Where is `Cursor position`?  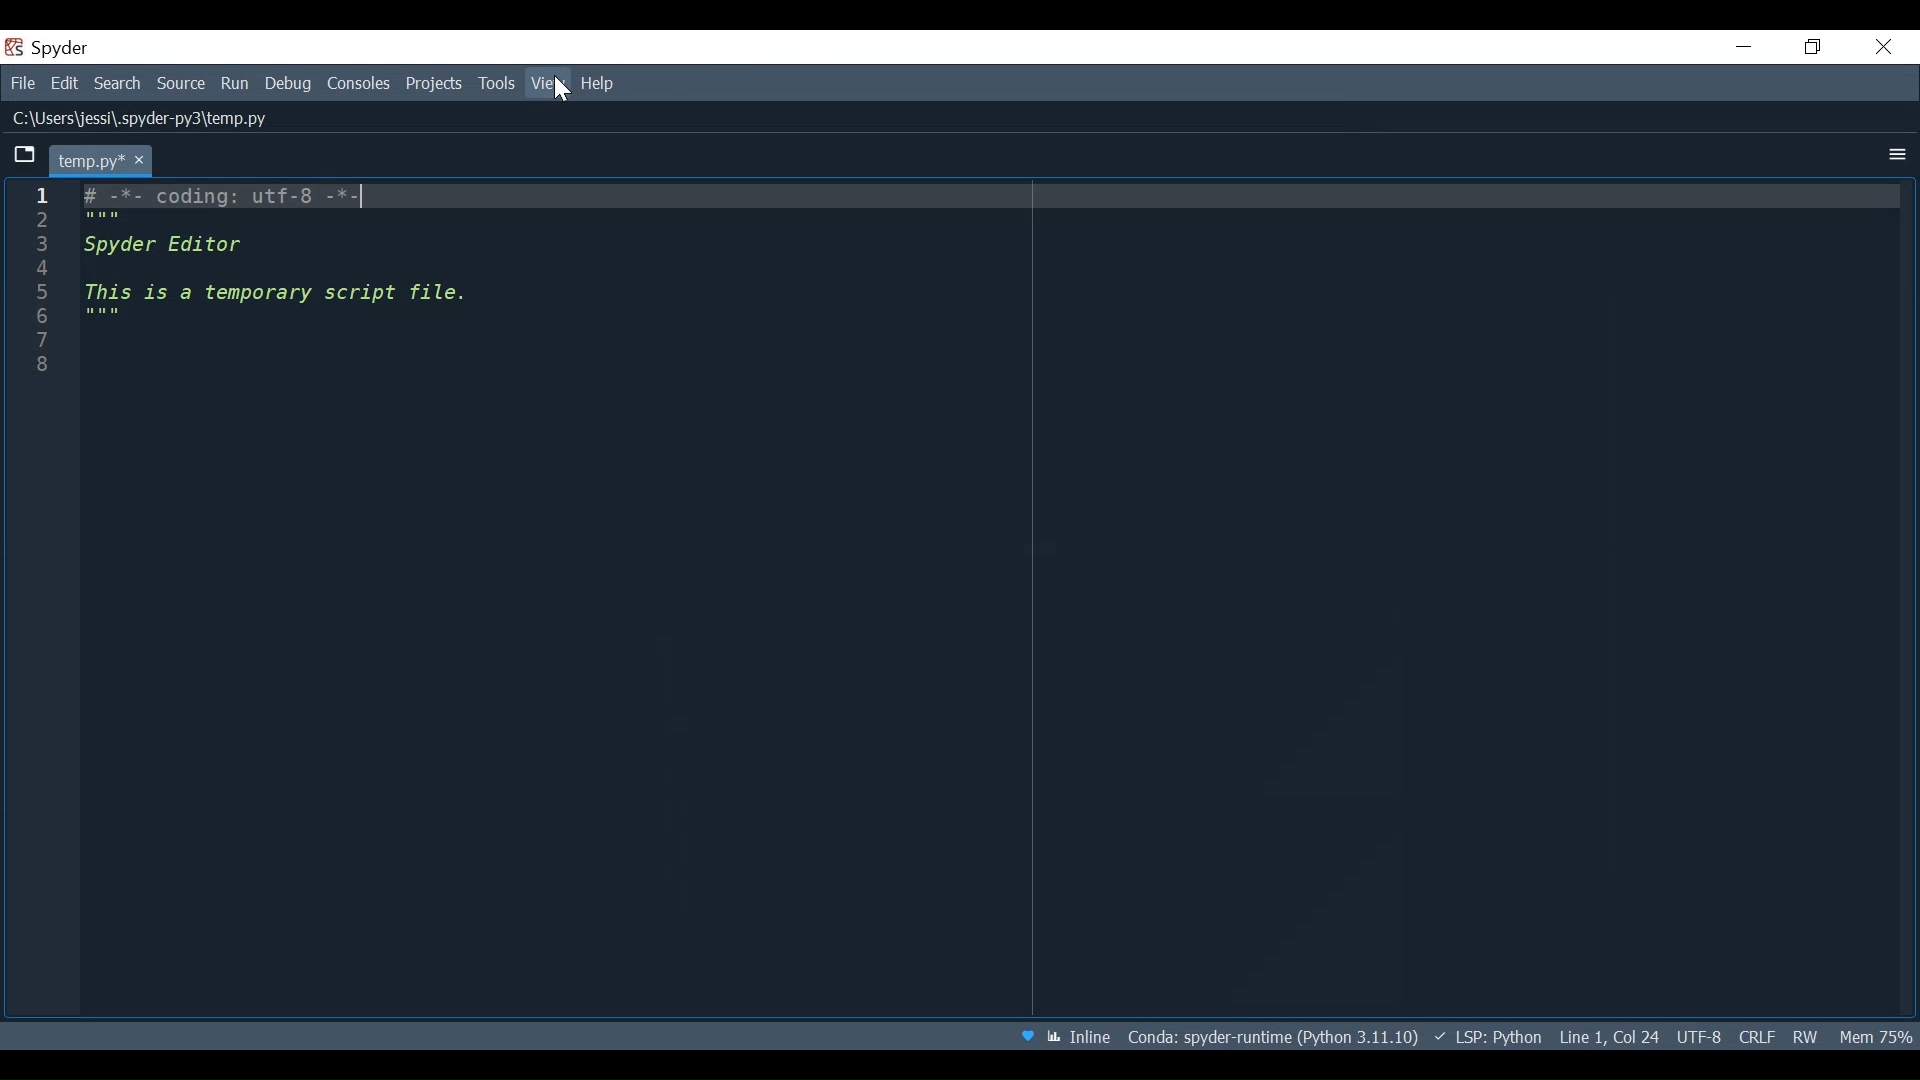
Cursor position is located at coordinates (1607, 1034).